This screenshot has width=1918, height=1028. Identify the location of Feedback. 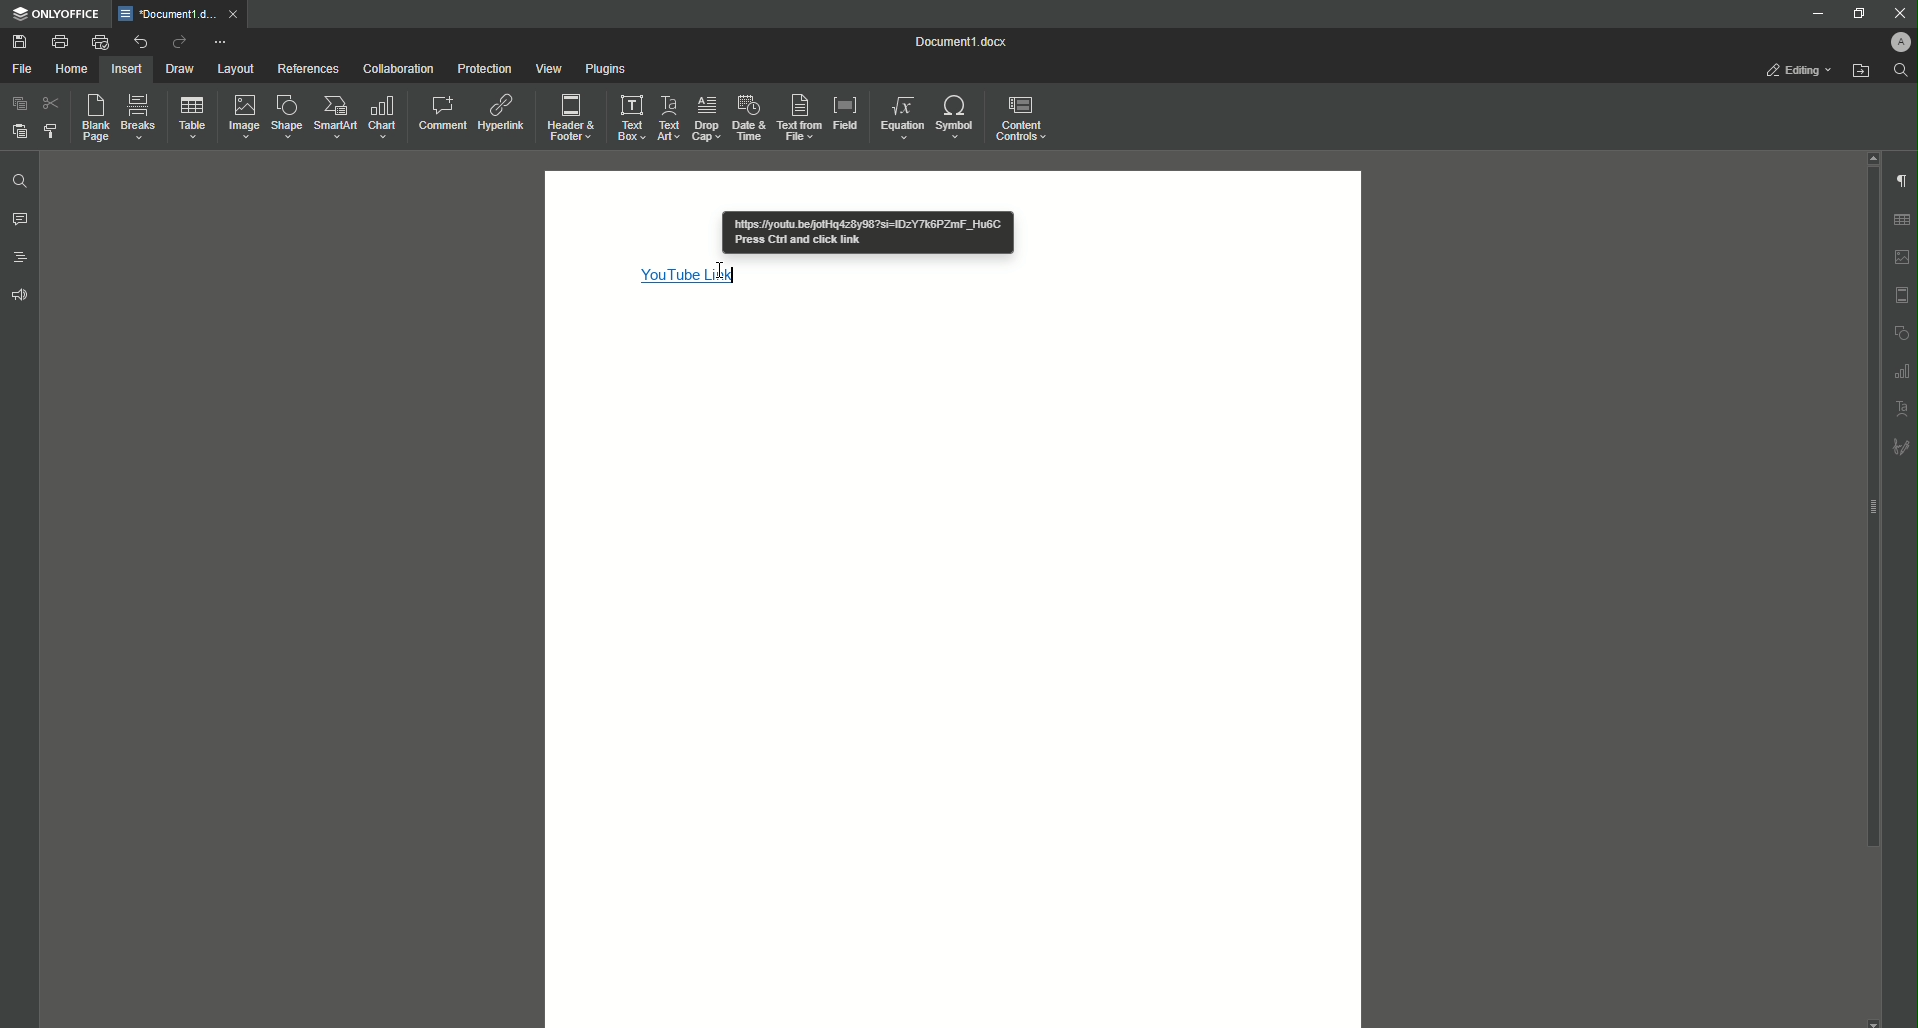
(20, 295).